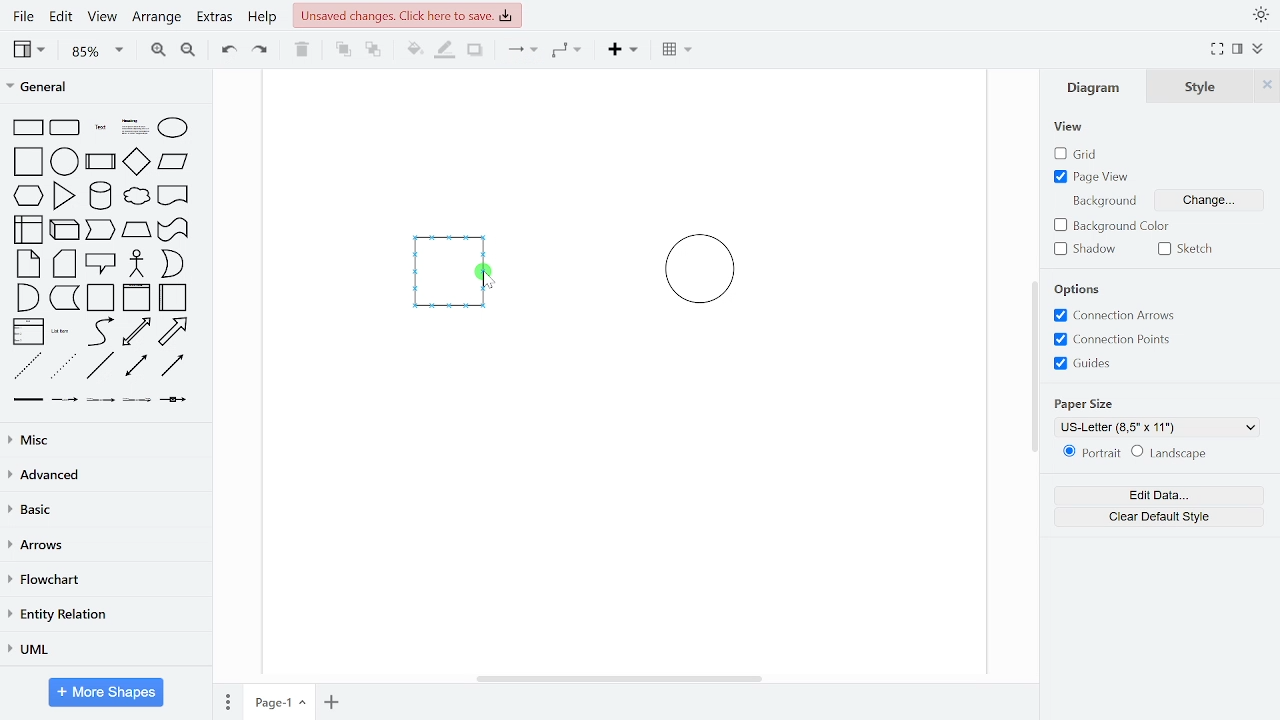  What do you see at coordinates (135, 197) in the screenshot?
I see `cloud` at bounding box center [135, 197].